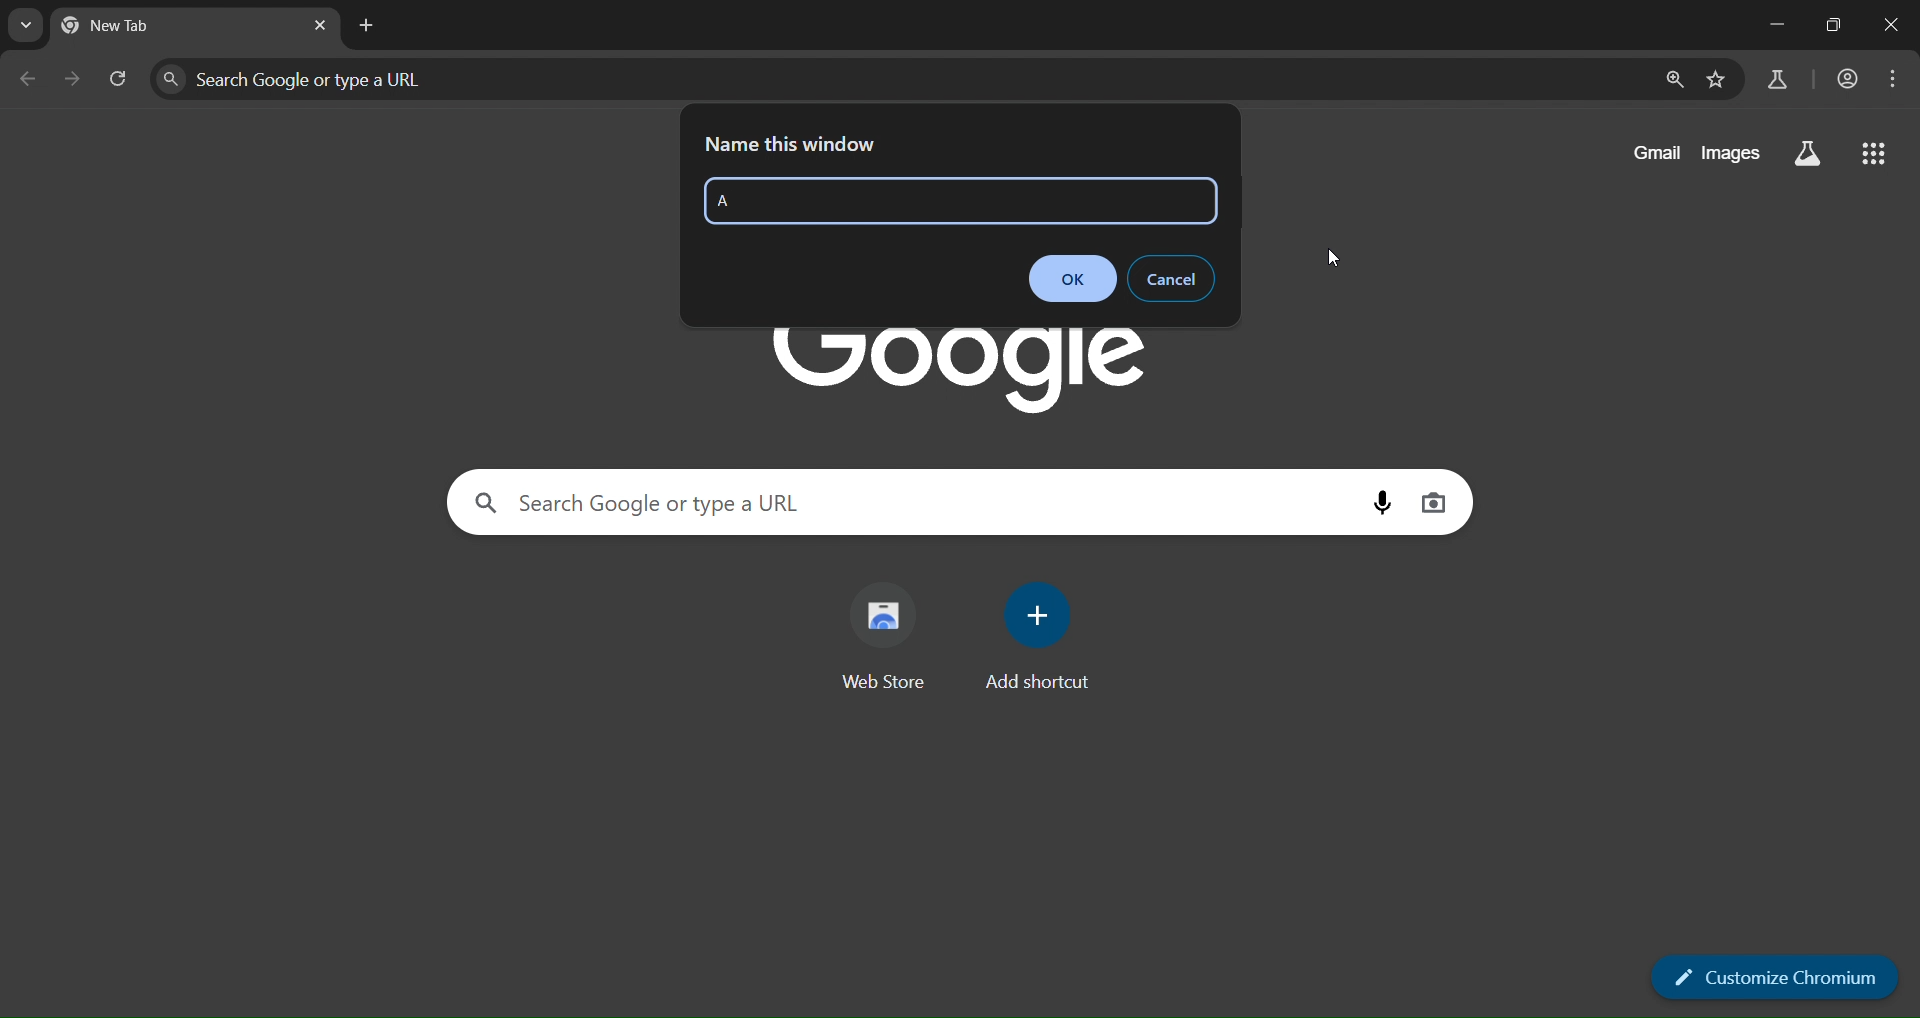  Describe the element at coordinates (317, 79) in the screenshot. I see `Search Google or type a URL` at that location.